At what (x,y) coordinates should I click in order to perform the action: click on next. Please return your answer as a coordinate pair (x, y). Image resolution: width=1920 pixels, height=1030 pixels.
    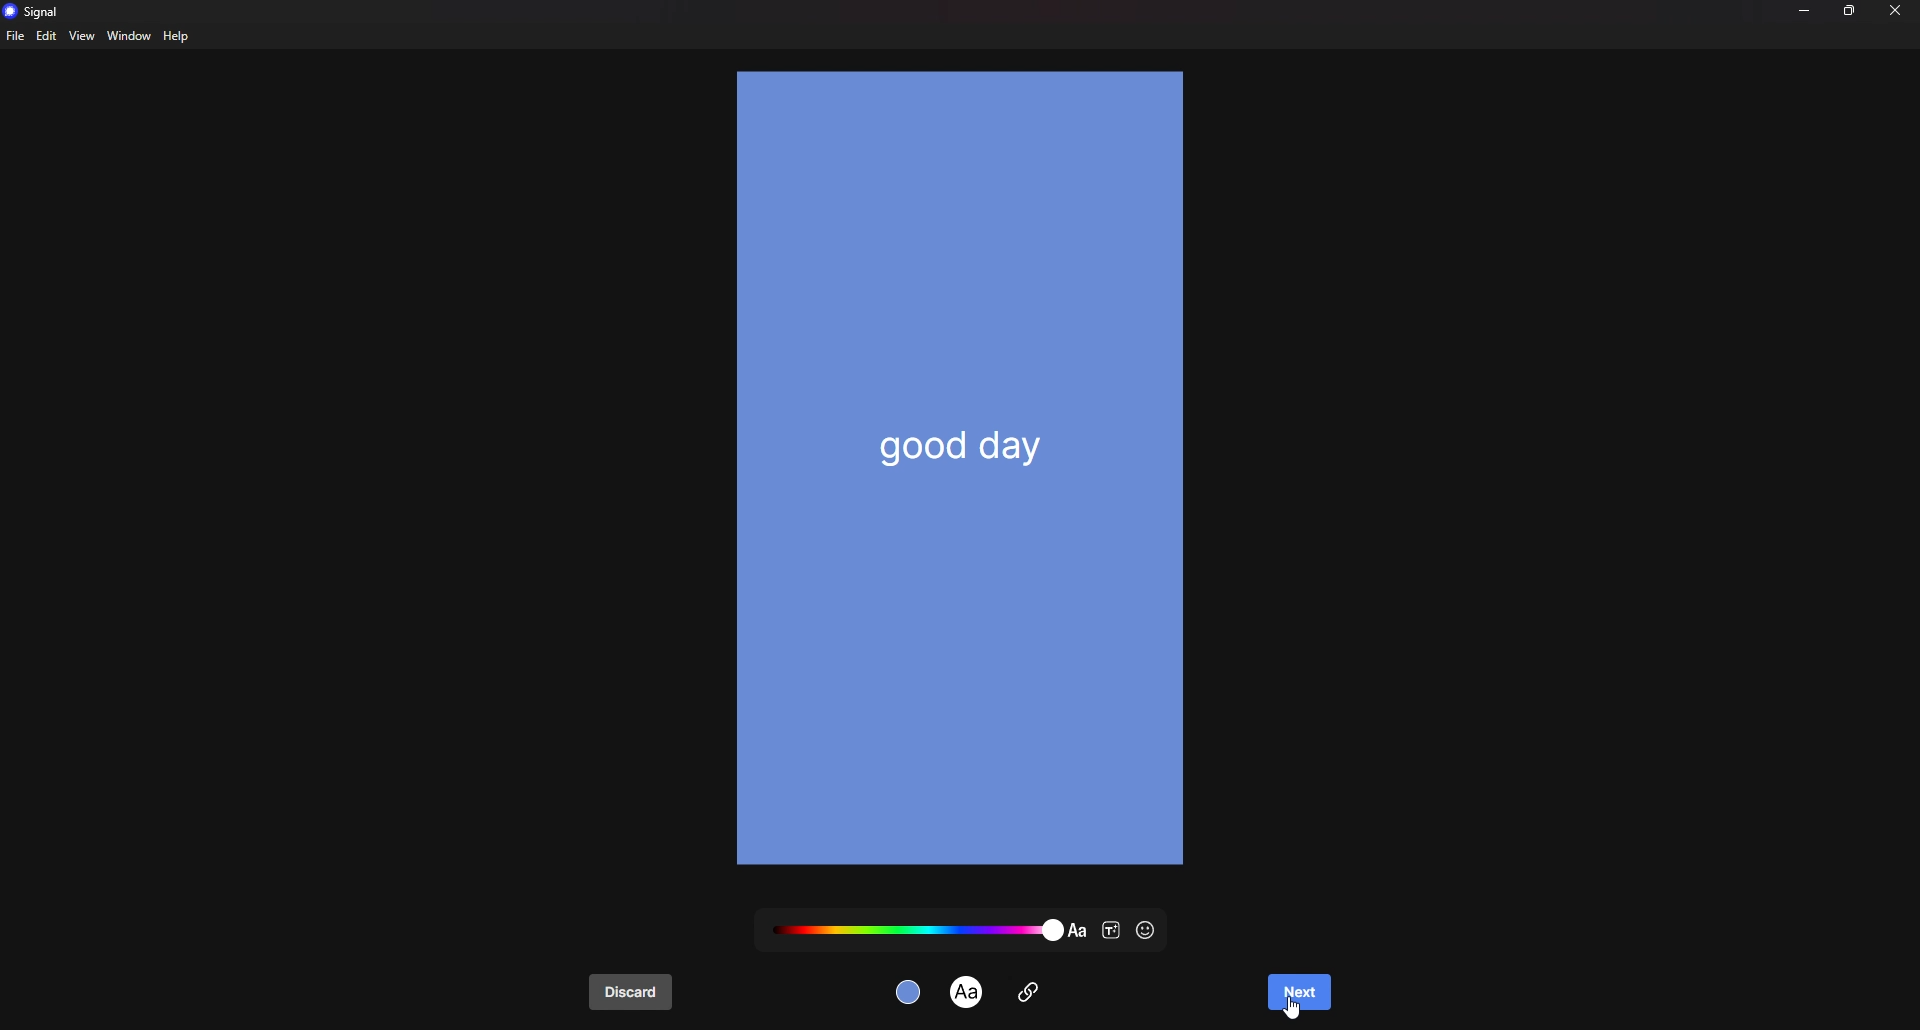
    Looking at the image, I should click on (1298, 995).